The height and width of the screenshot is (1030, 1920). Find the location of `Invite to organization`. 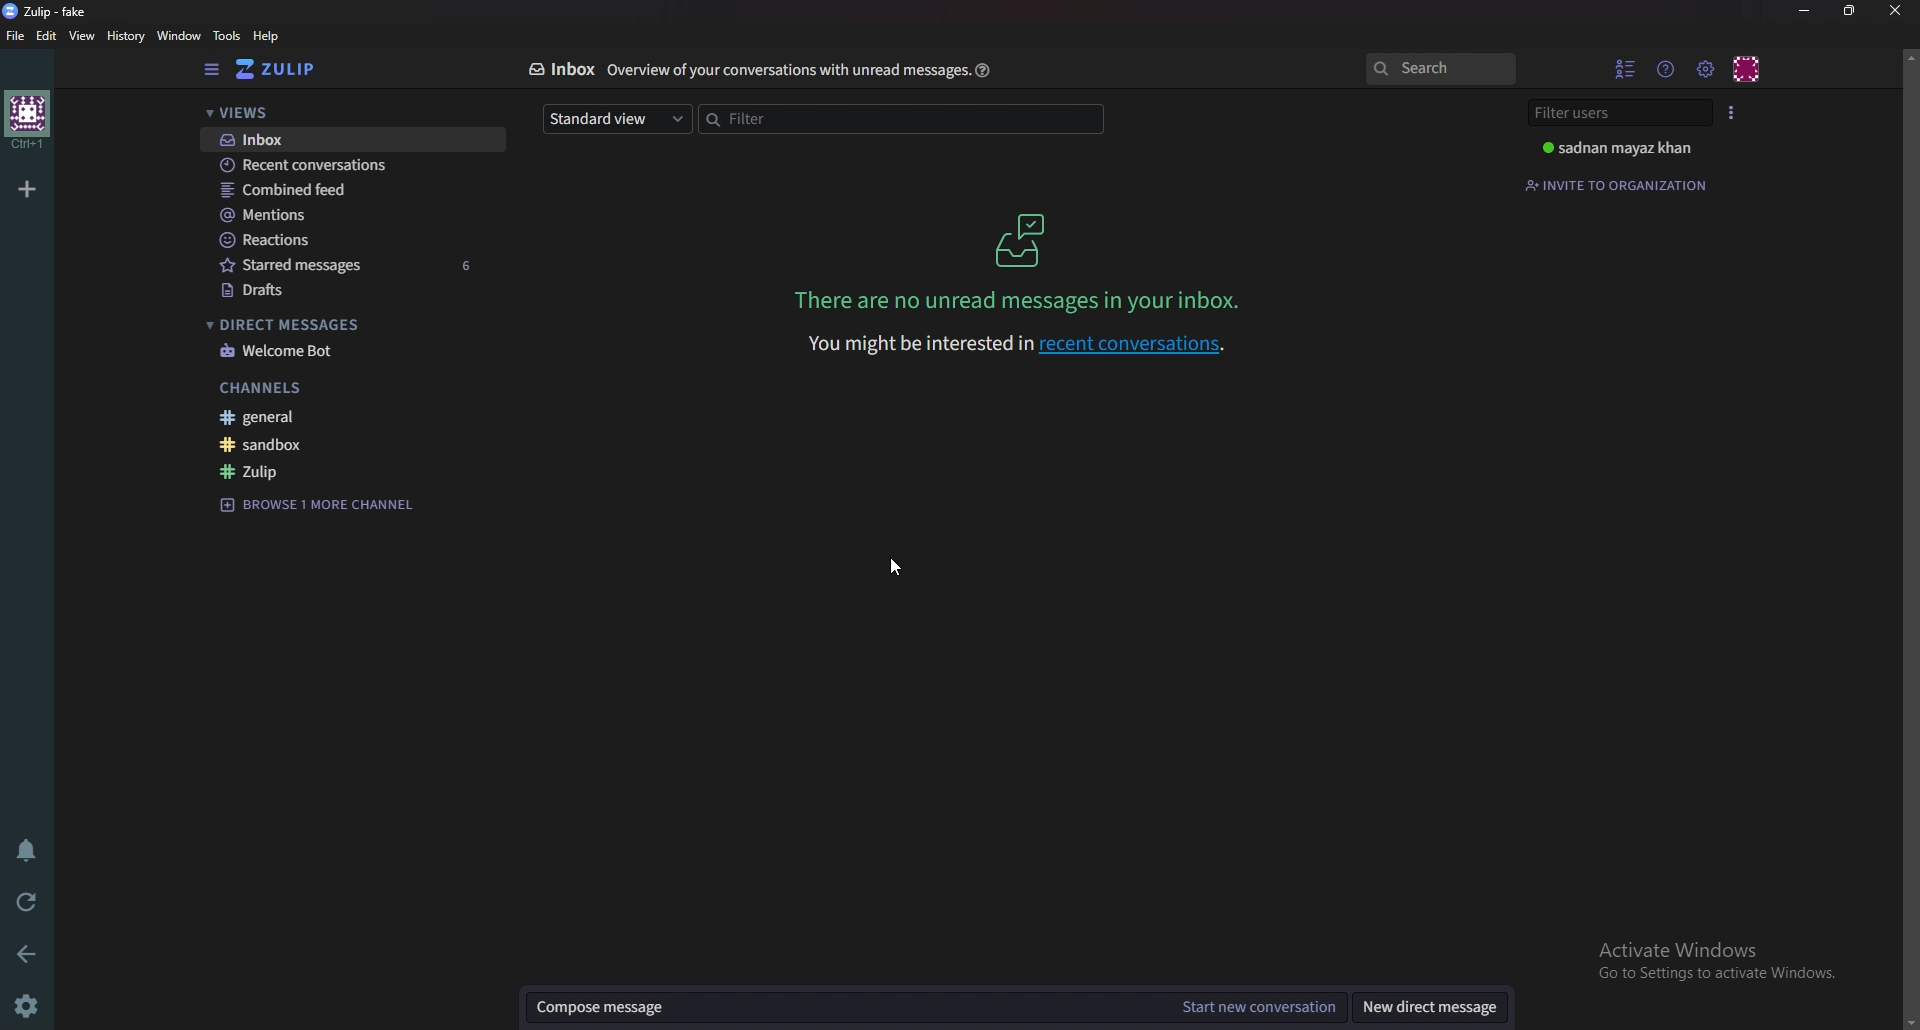

Invite to organization is located at coordinates (1619, 184).